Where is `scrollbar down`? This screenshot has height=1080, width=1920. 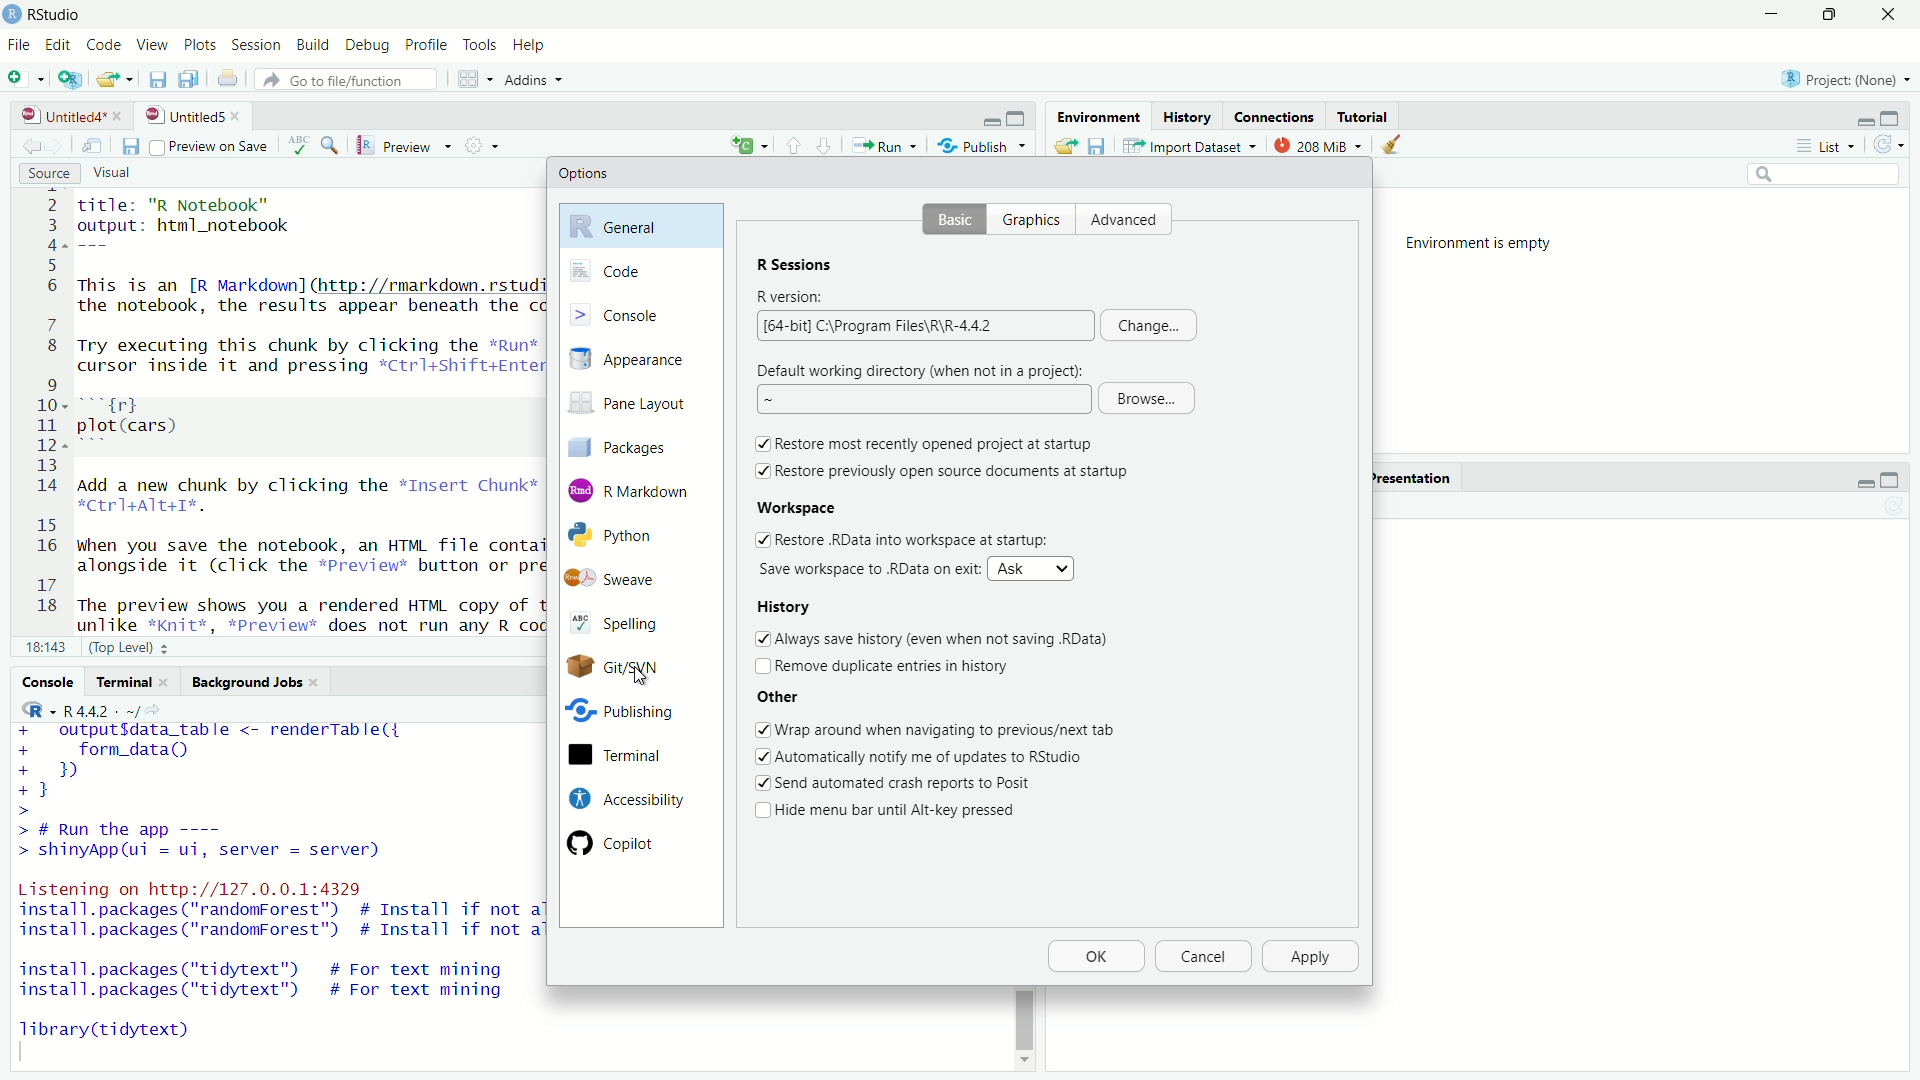
scrollbar down is located at coordinates (1022, 1065).